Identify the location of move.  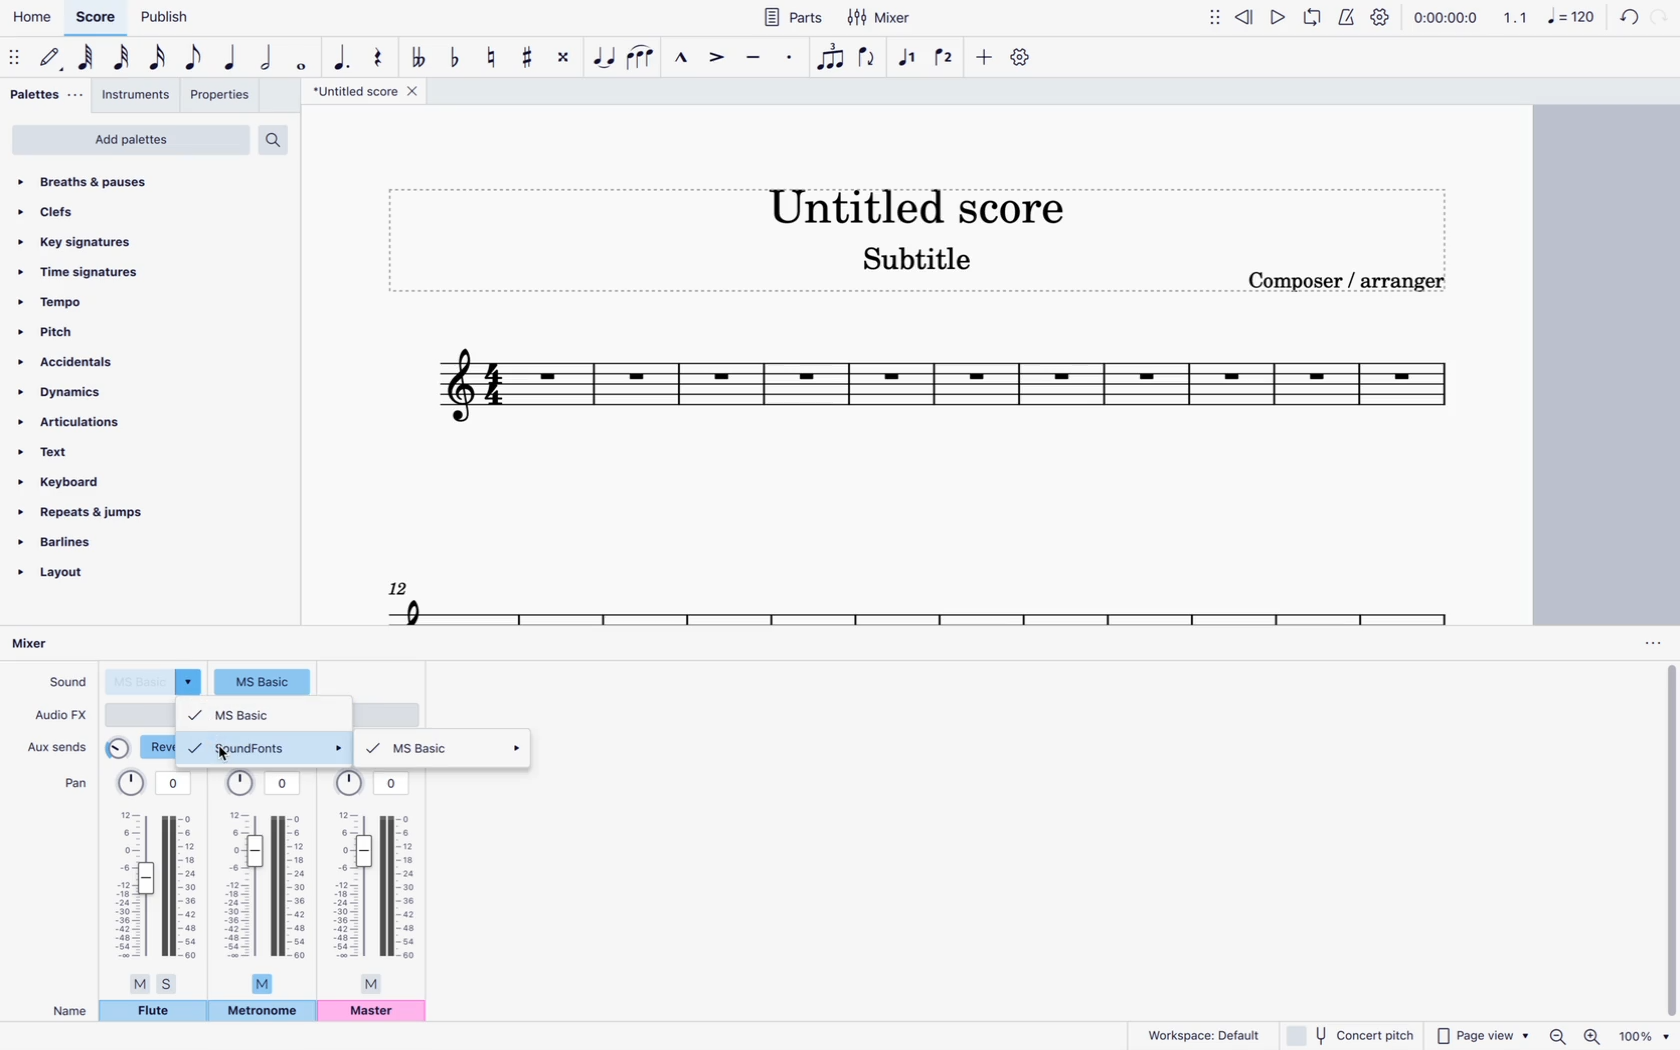
(16, 56).